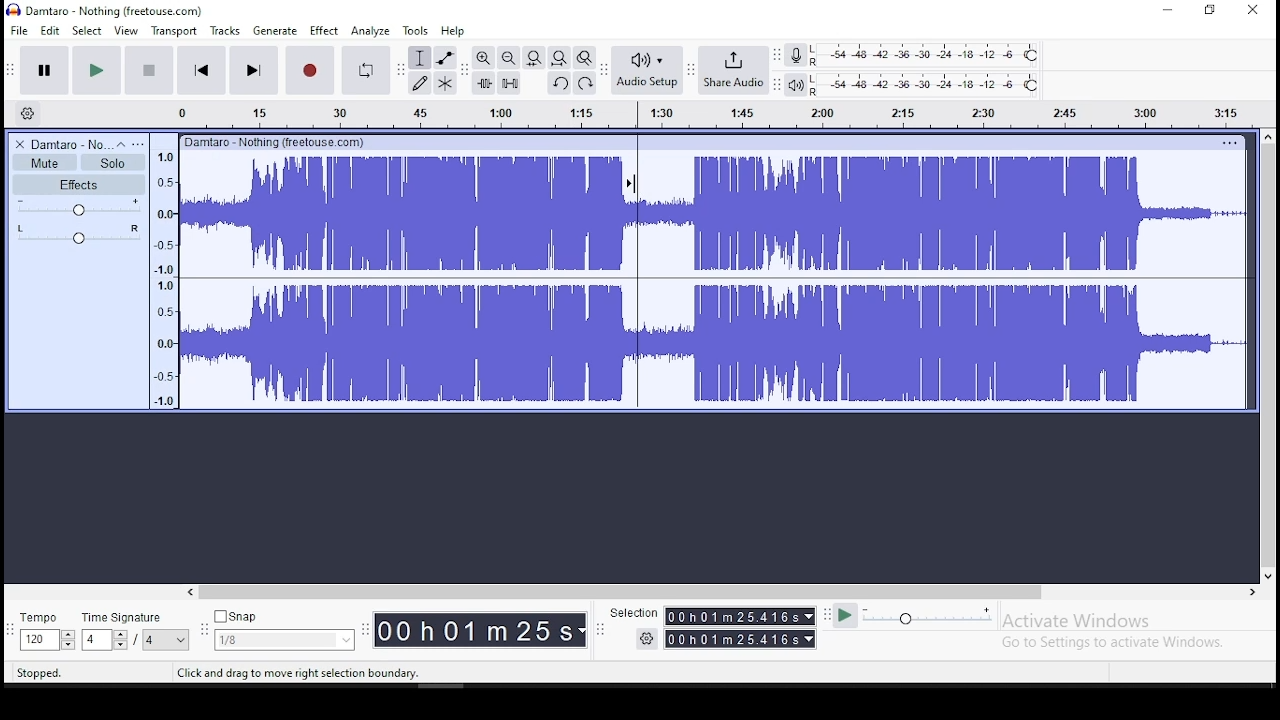  What do you see at coordinates (167, 639) in the screenshot?
I see `menu` at bounding box center [167, 639].